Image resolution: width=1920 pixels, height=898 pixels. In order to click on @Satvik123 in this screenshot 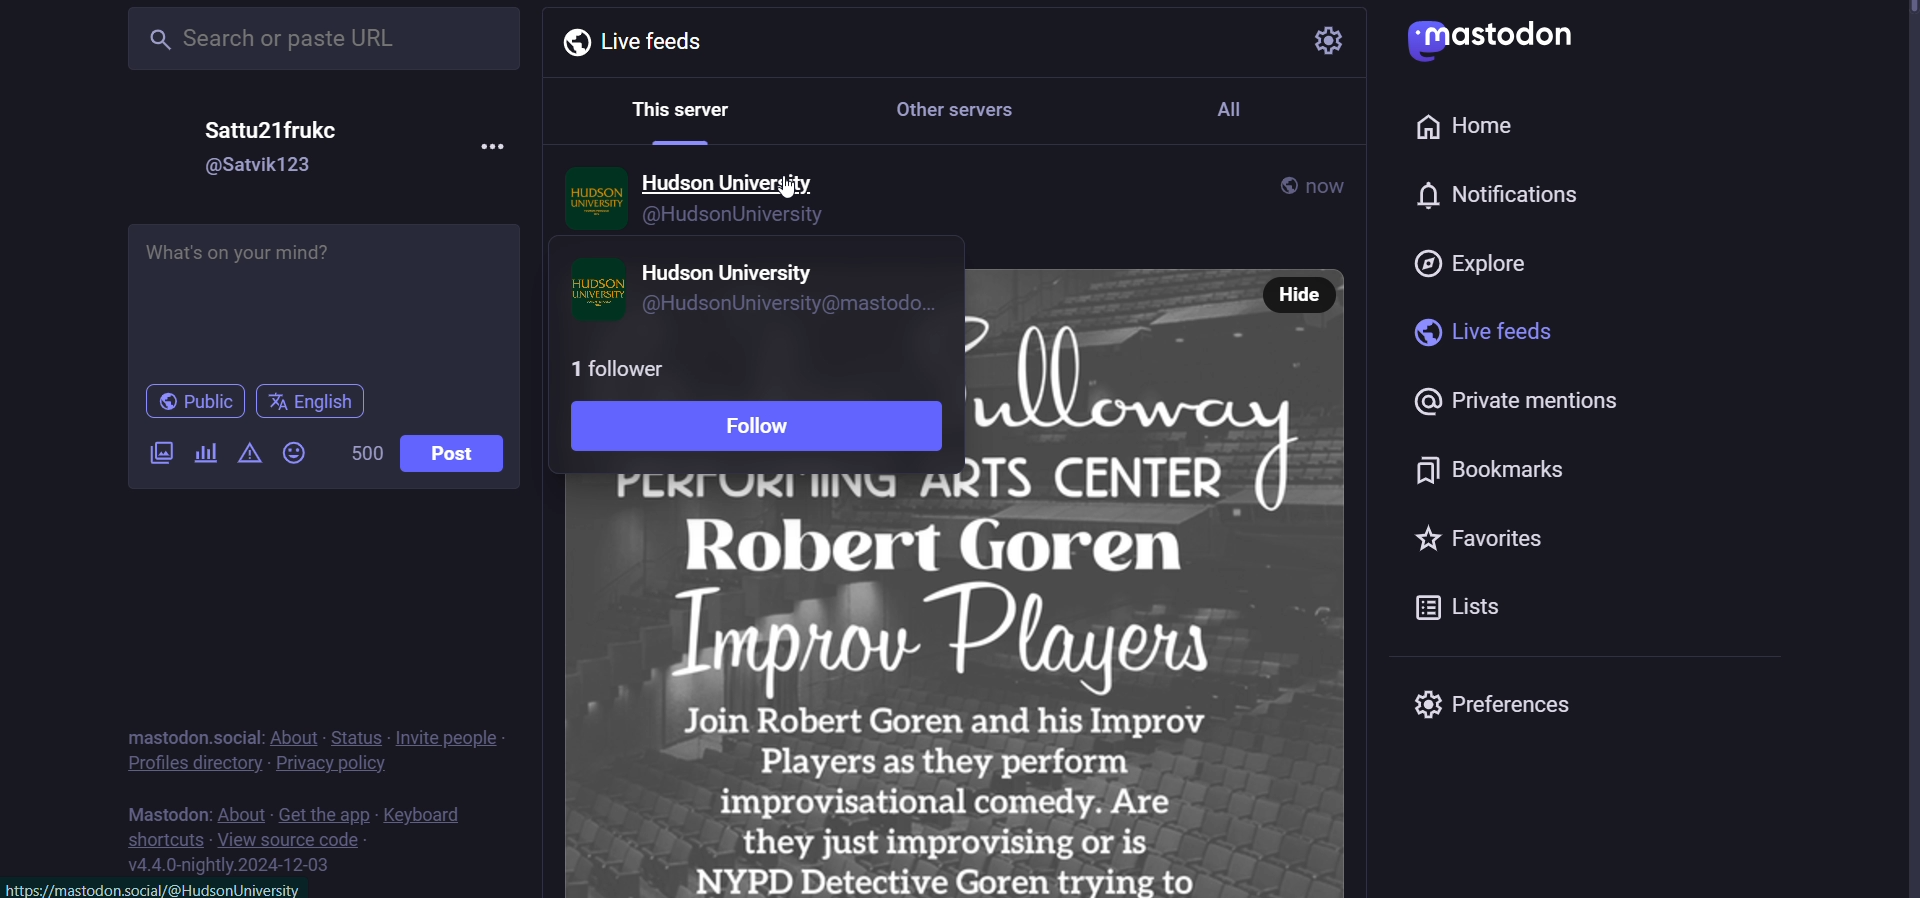, I will do `click(270, 167)`.